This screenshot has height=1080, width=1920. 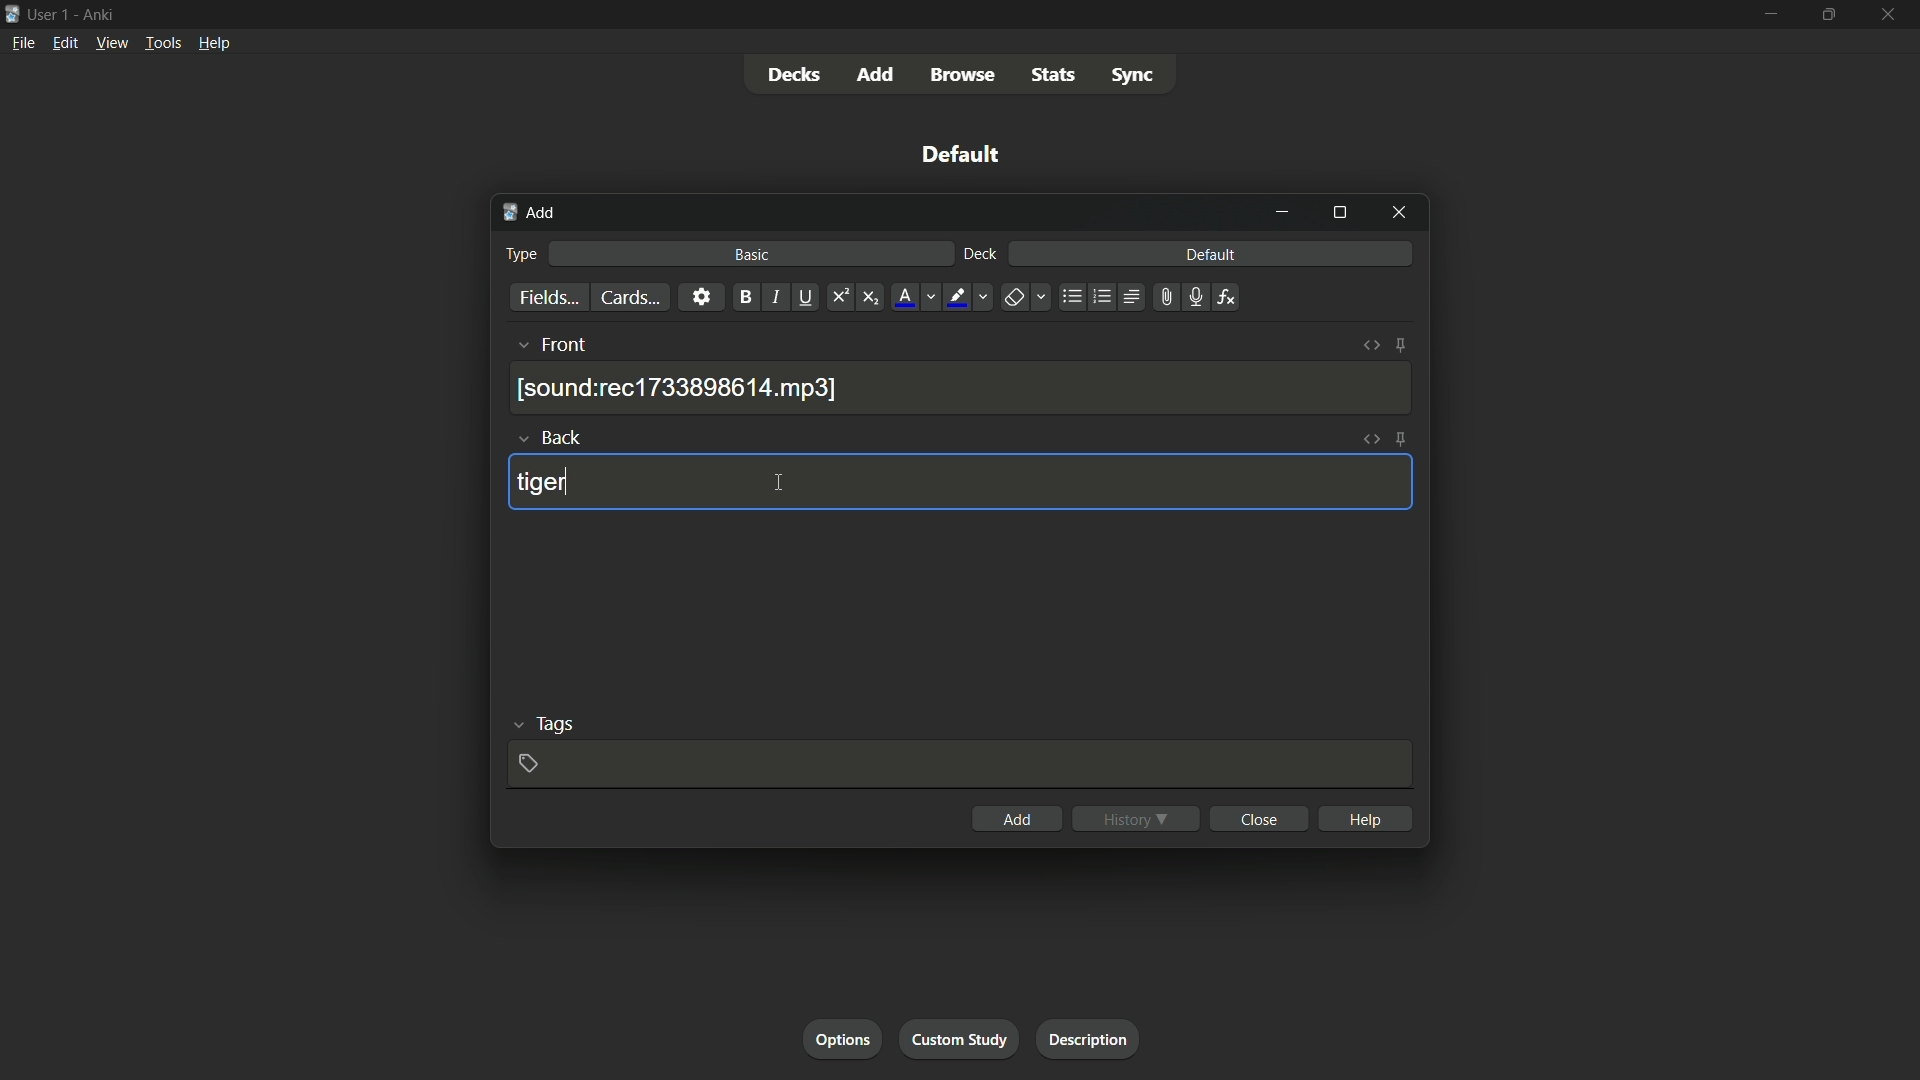 I want to click on add, so click(x=529, y=214).